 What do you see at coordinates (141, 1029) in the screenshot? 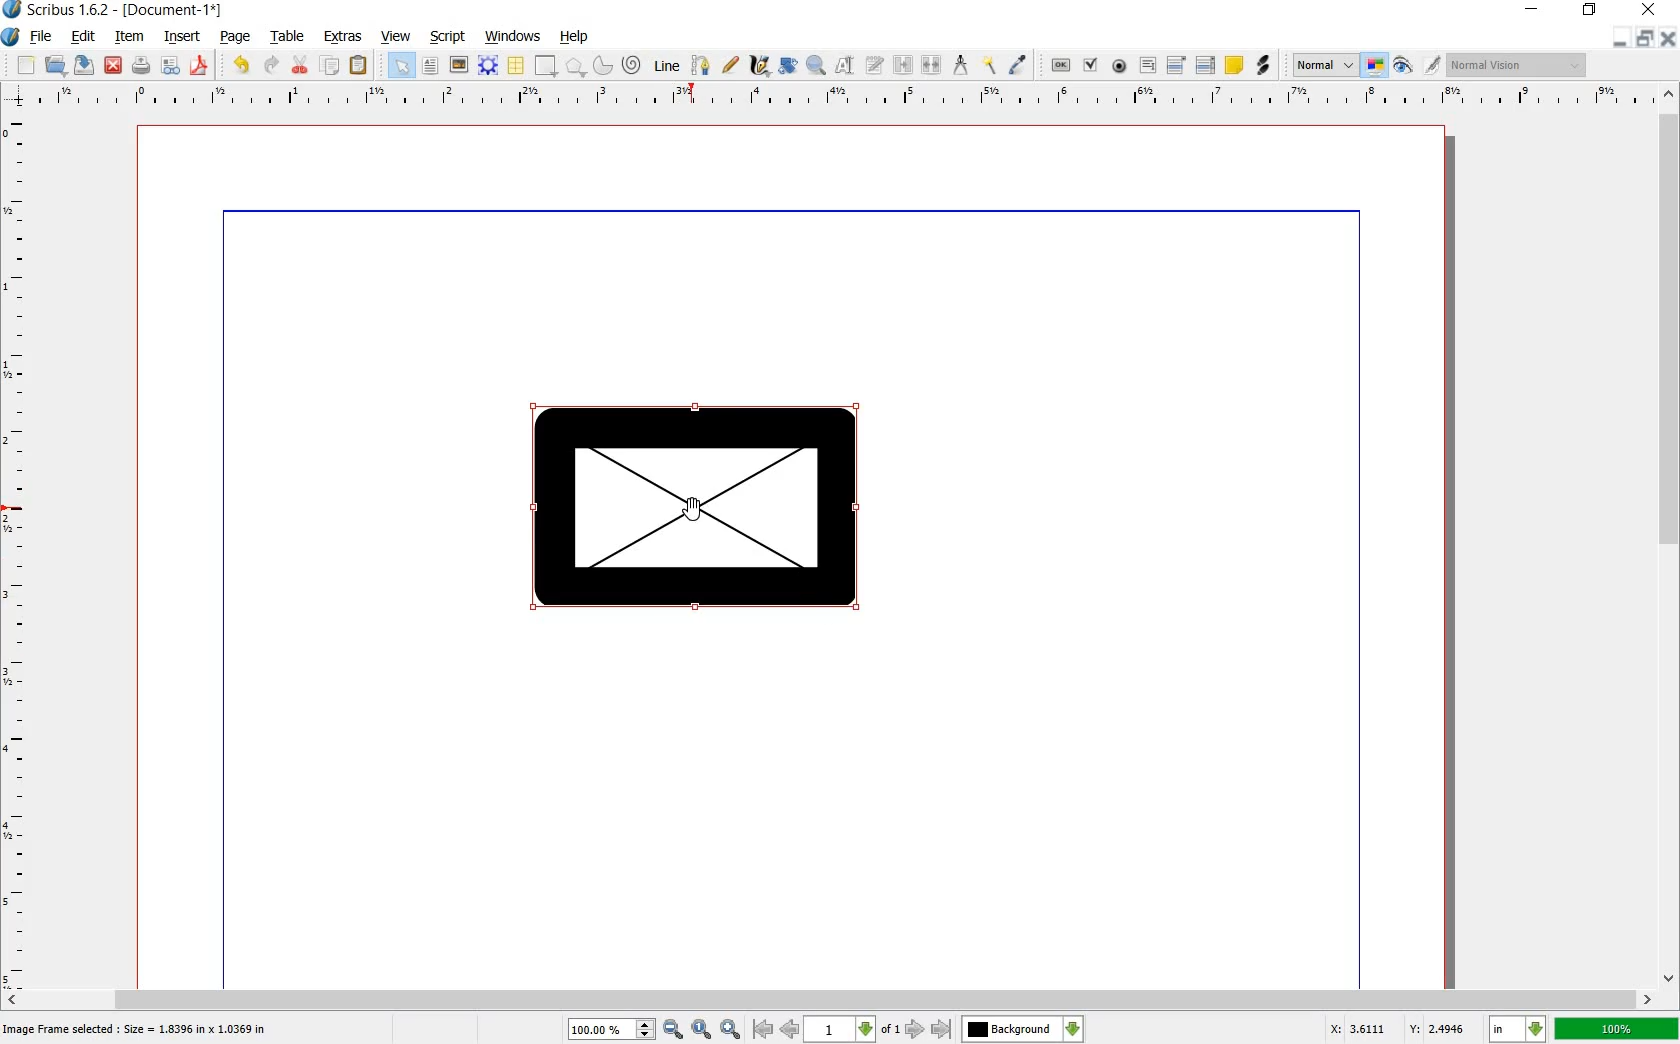
I see `Image Frame selected: Size= 1.8396 in * 1.0369 in` at bounding box center [141, 1029].